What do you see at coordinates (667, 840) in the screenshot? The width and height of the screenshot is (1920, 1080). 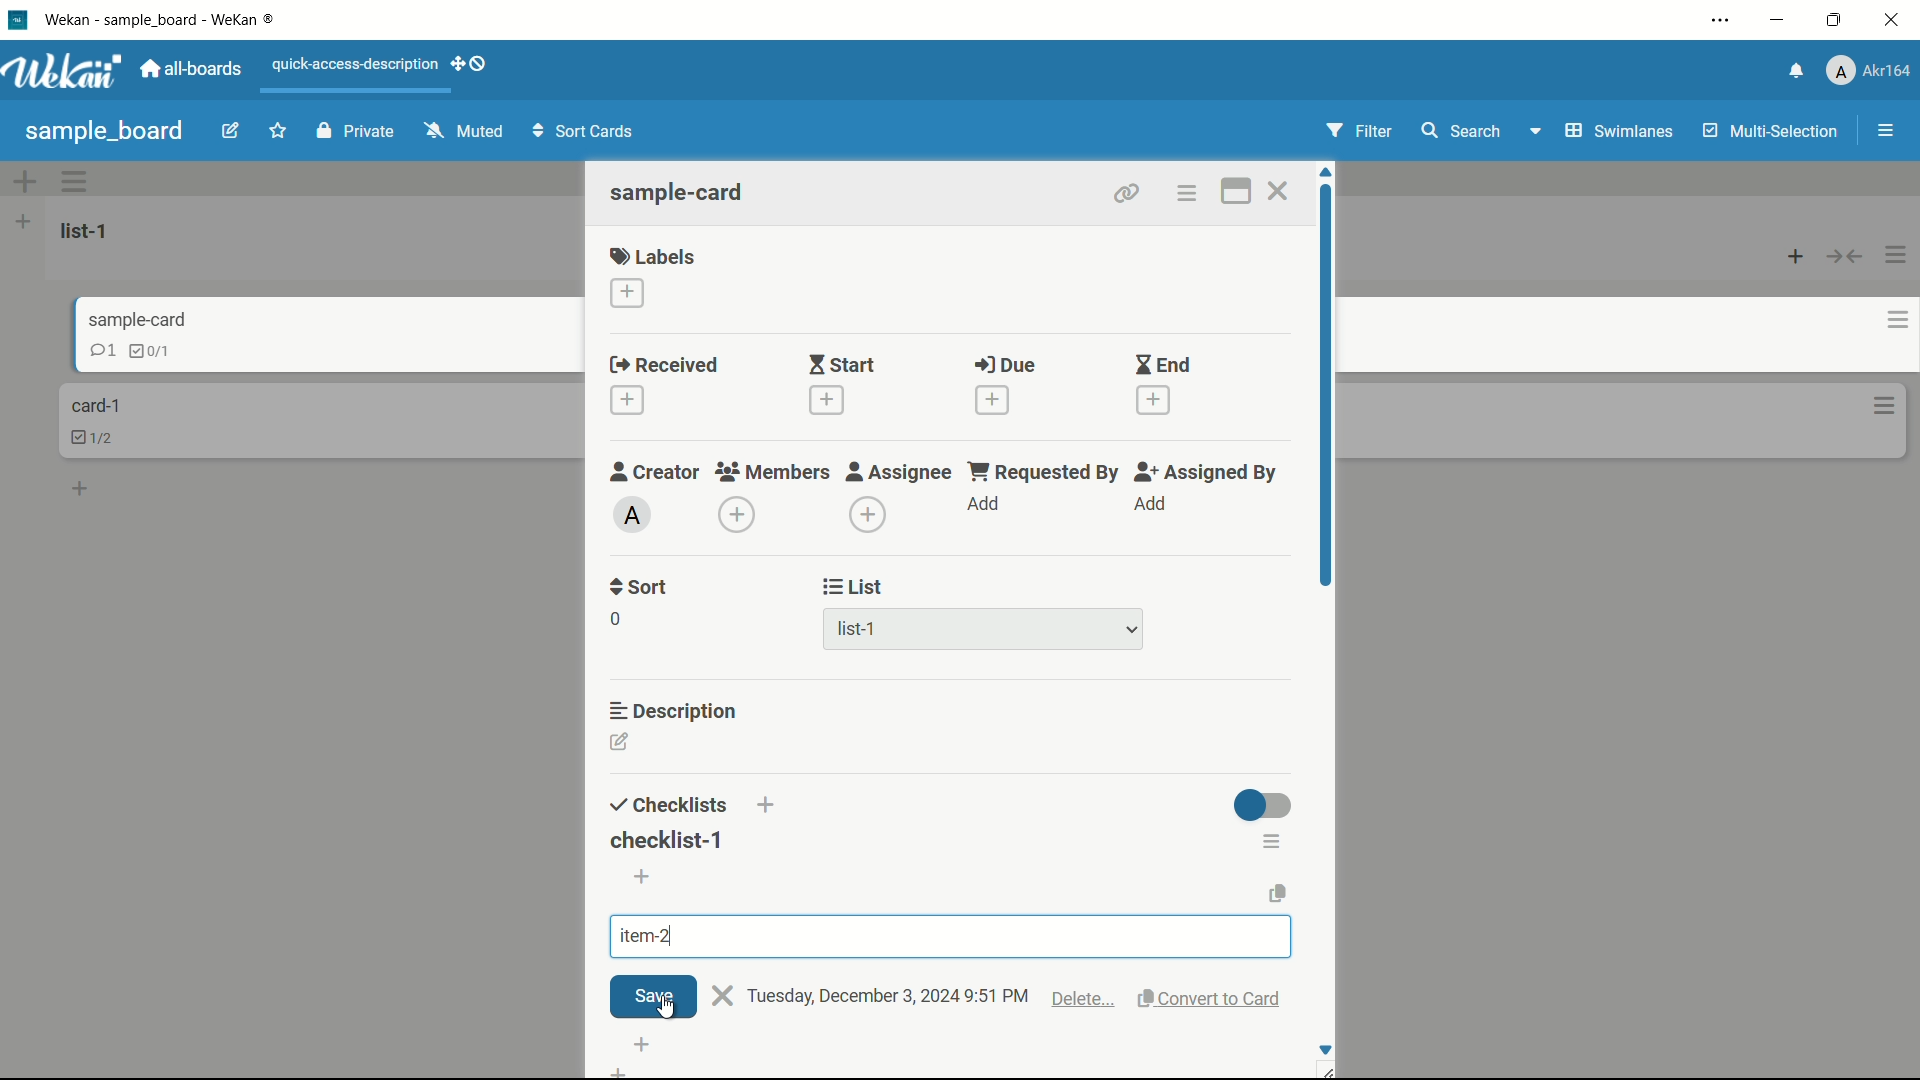 I see `checklist-1` at bounding box center [667, 840].